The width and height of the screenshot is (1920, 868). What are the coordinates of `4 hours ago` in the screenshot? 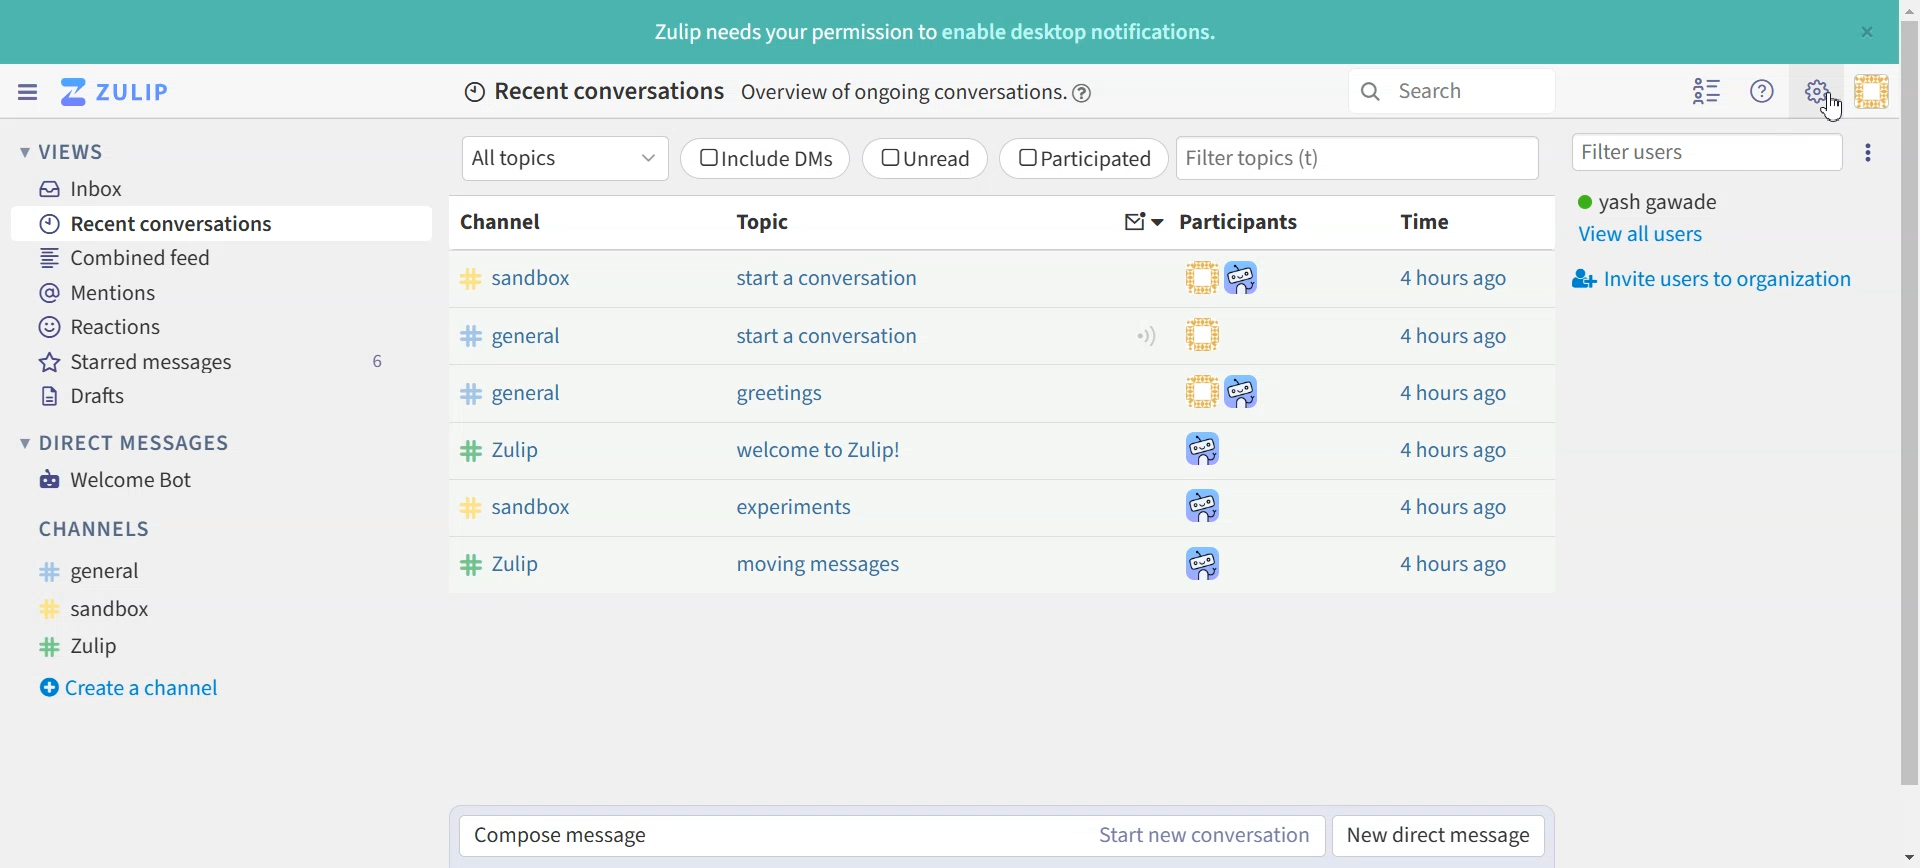 It's located at (1454, 560).